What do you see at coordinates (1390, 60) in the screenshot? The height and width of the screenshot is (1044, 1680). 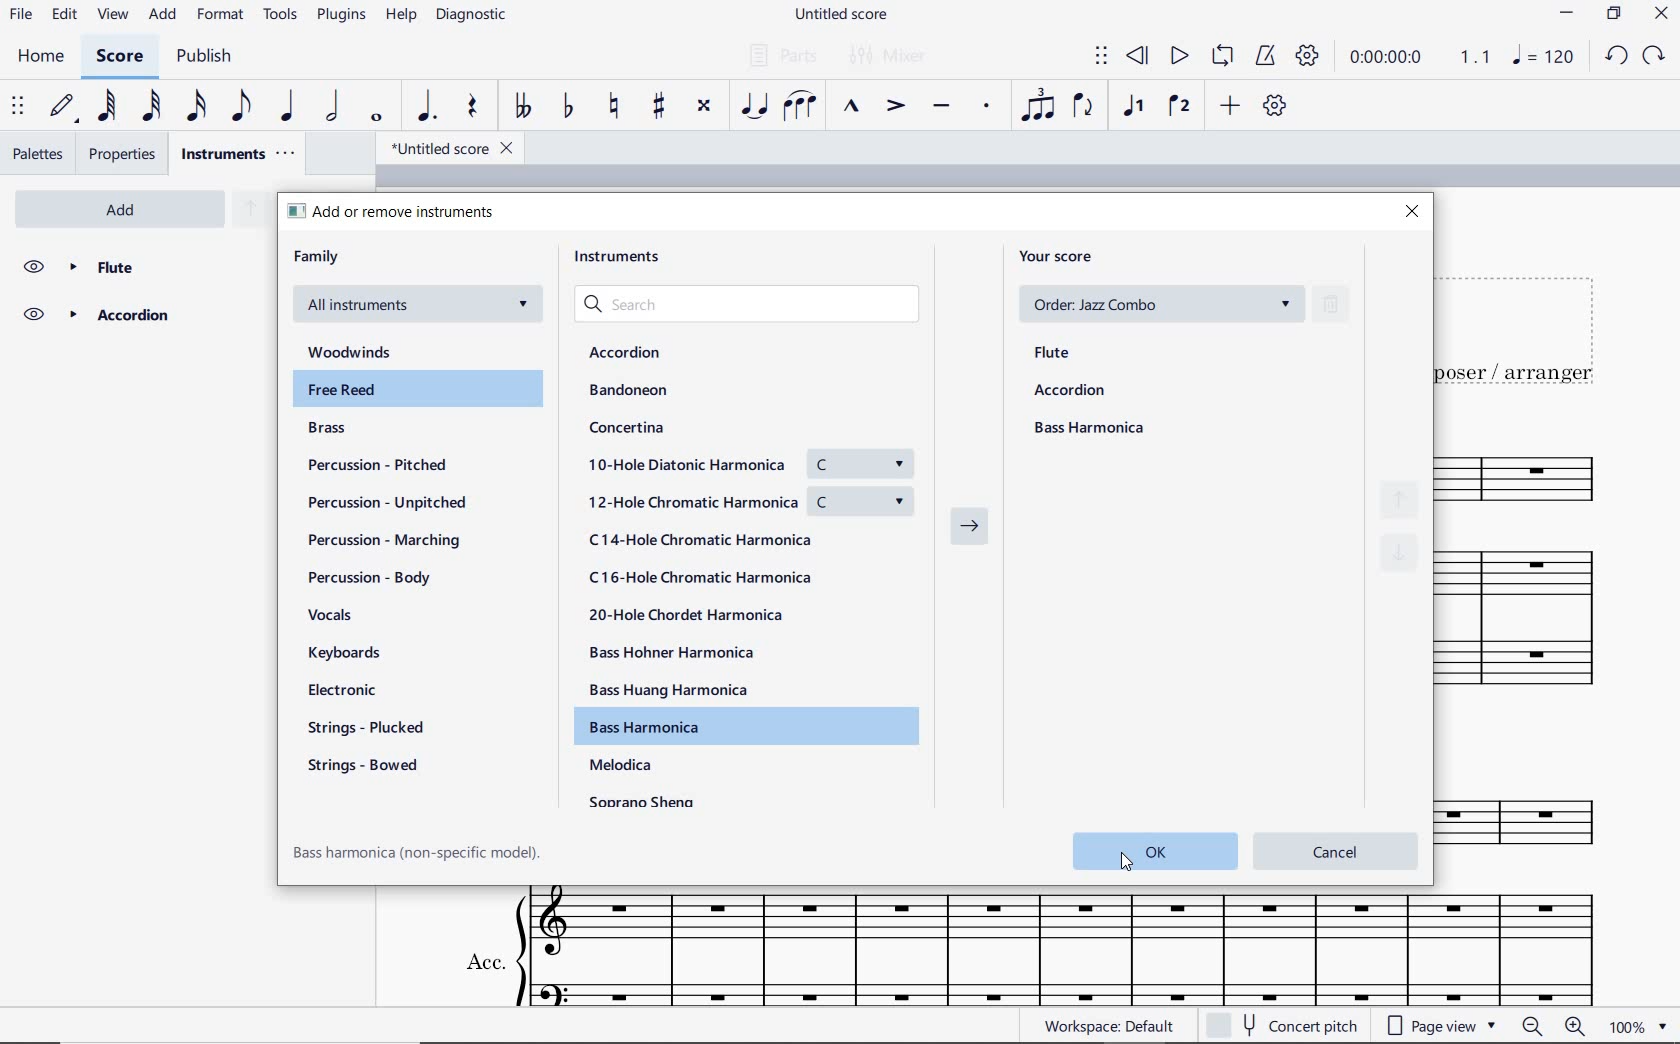 I see `playback time` at bounding box center [1390, 60].